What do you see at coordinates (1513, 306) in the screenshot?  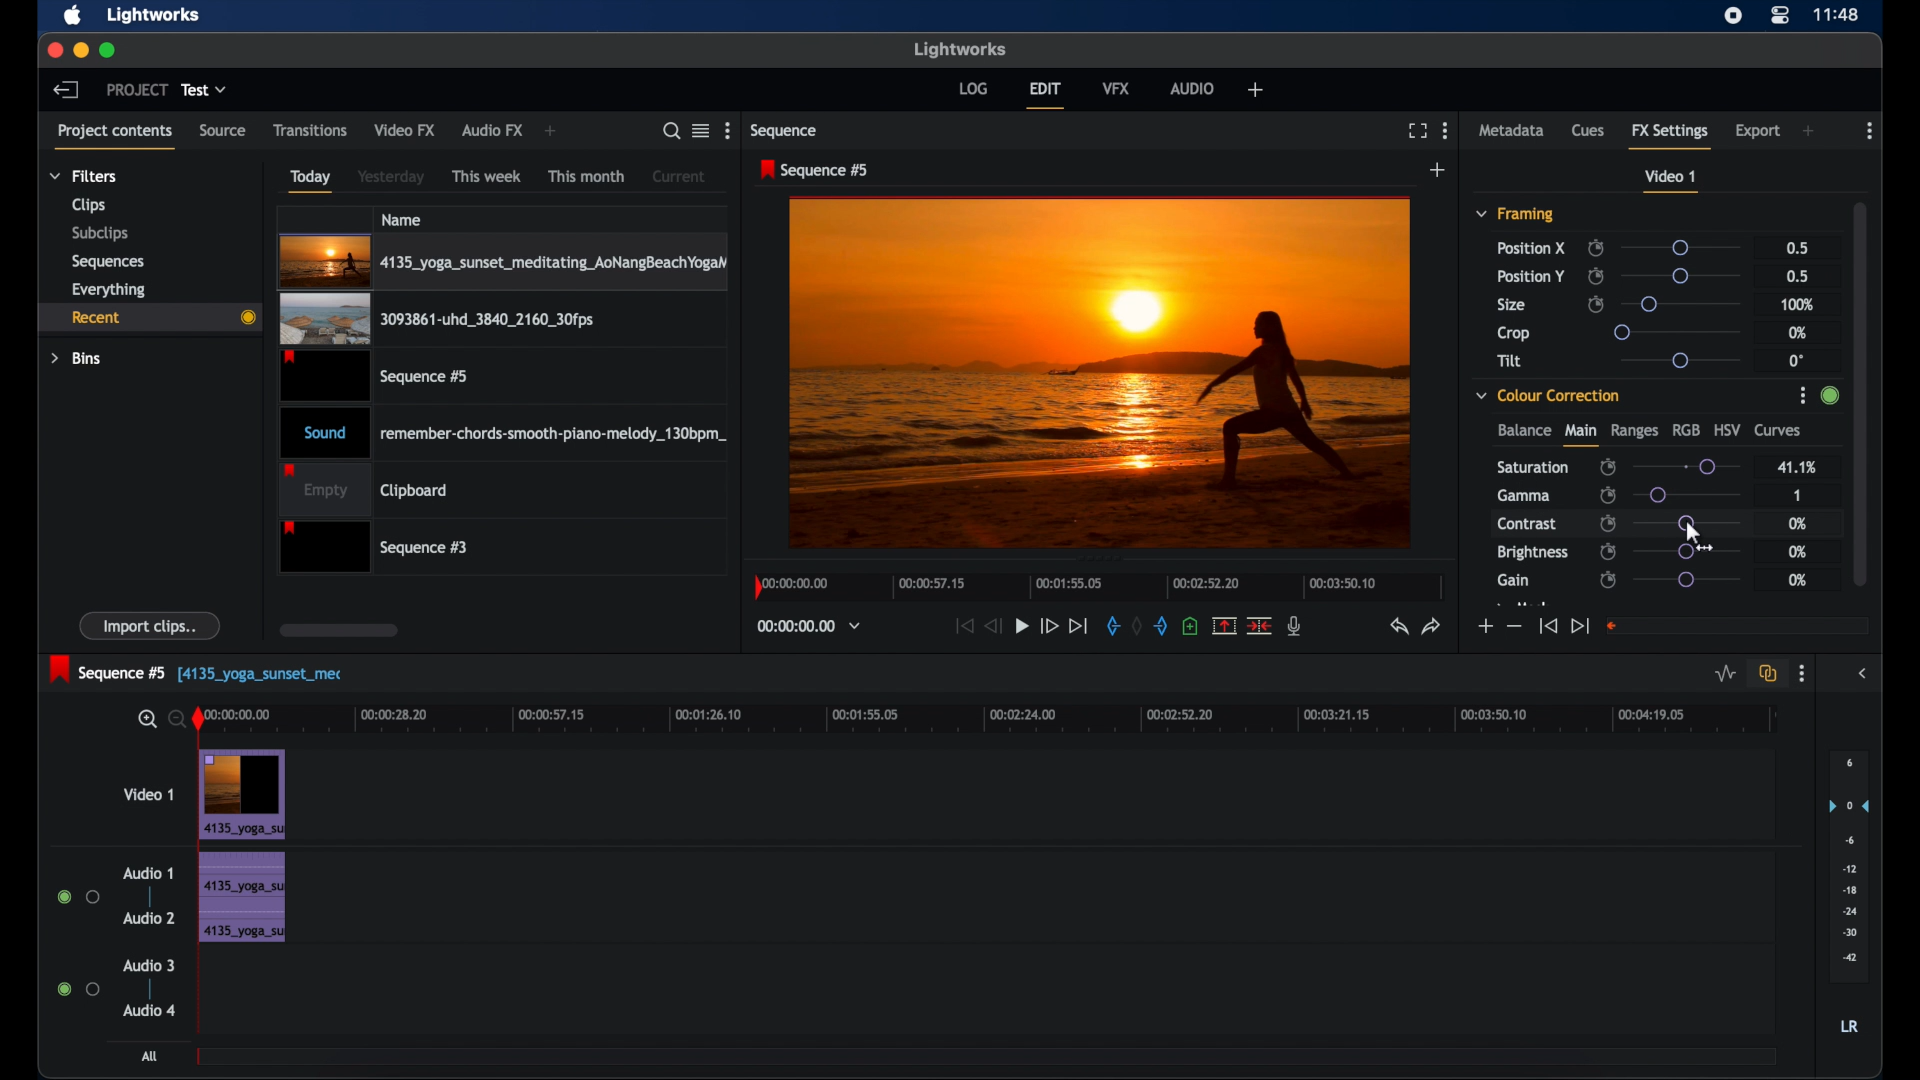 I see `size` at bounding box center [1513, 306].